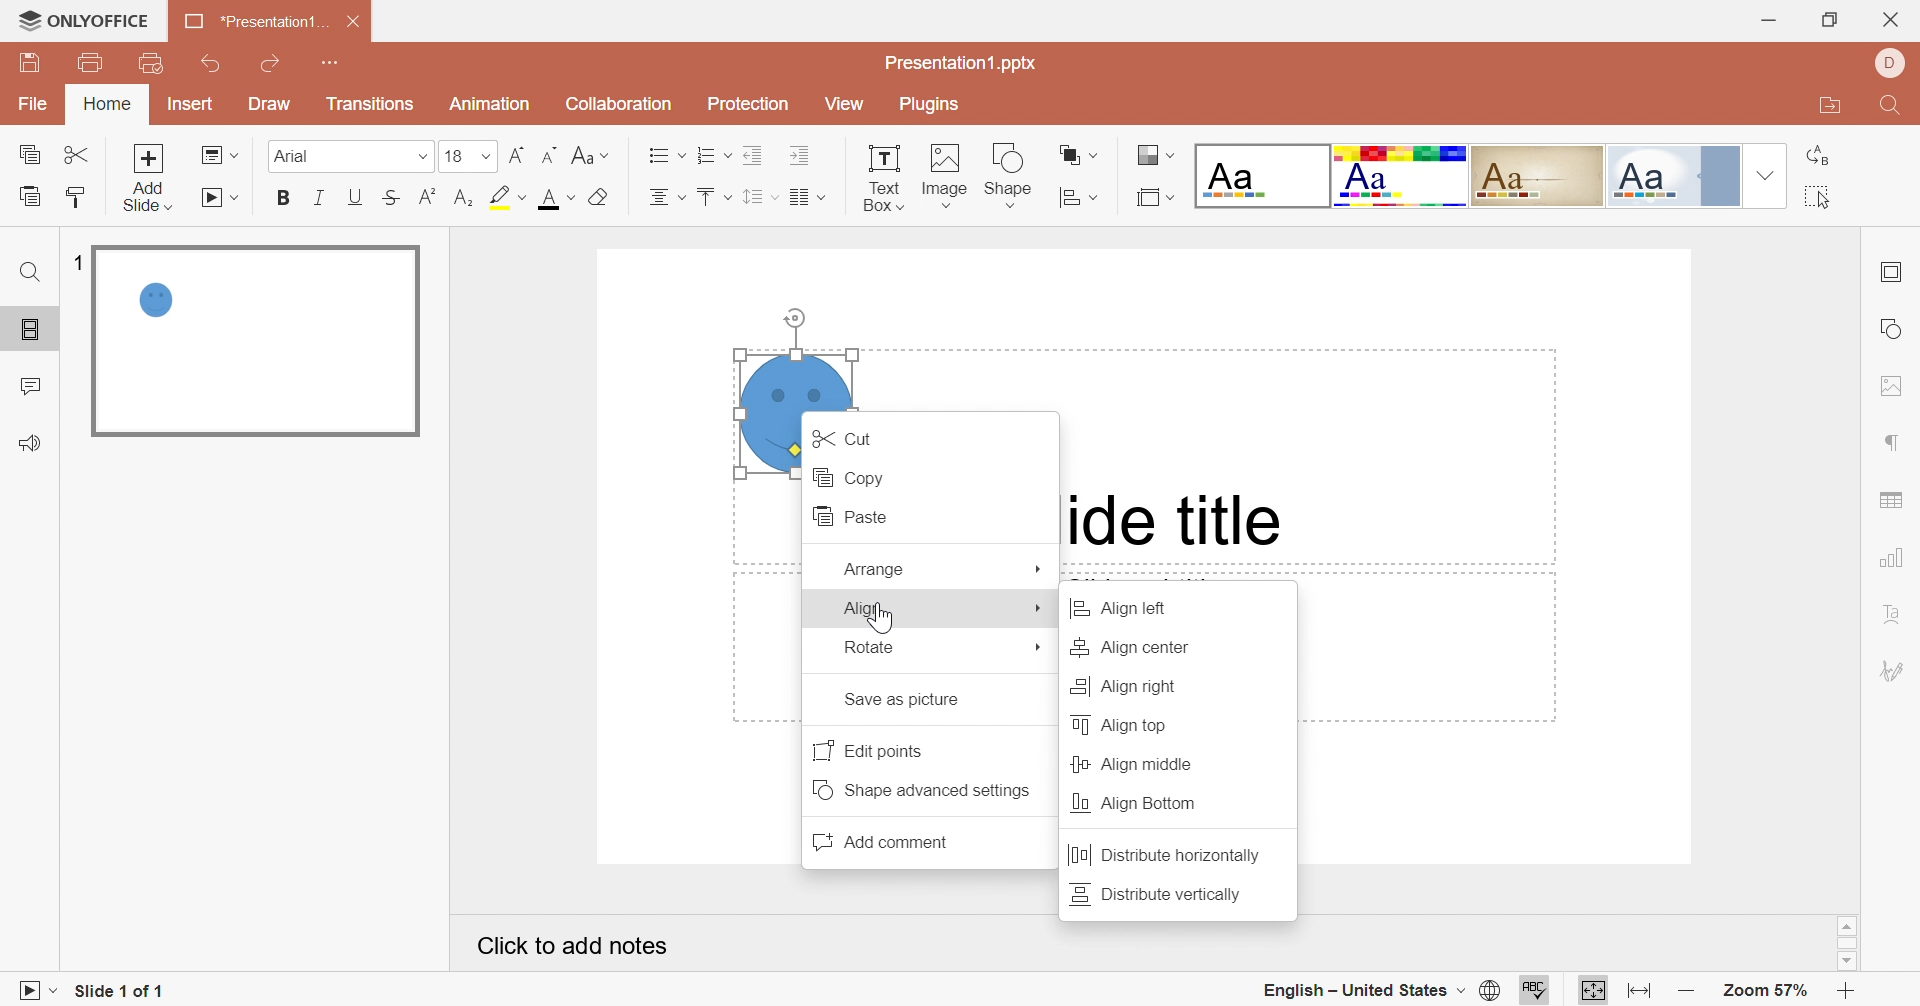 The height and width of the screenshot is (1006, 1920). Describe the element at coordinates (1126, 724) in the screenshot. I see `Align top` at that location.